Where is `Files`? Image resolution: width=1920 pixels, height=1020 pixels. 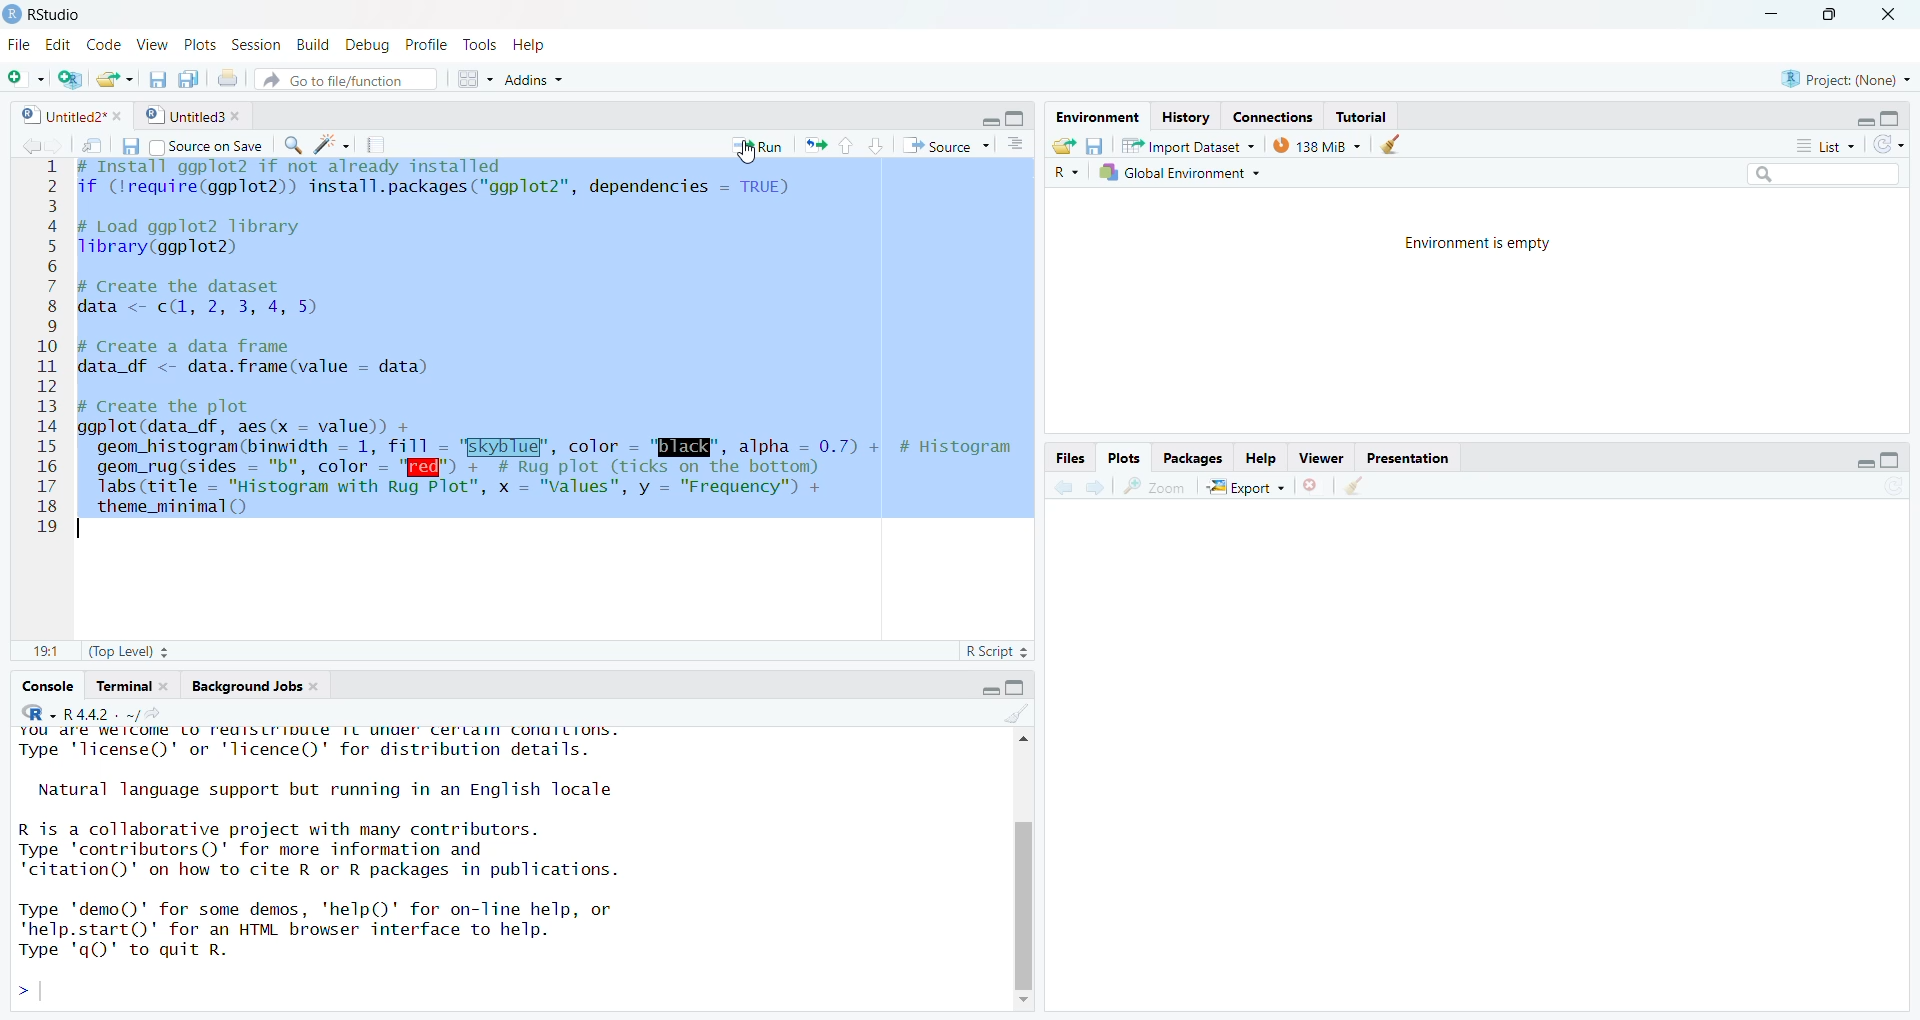
Files is located at coordinates (1065, 455).